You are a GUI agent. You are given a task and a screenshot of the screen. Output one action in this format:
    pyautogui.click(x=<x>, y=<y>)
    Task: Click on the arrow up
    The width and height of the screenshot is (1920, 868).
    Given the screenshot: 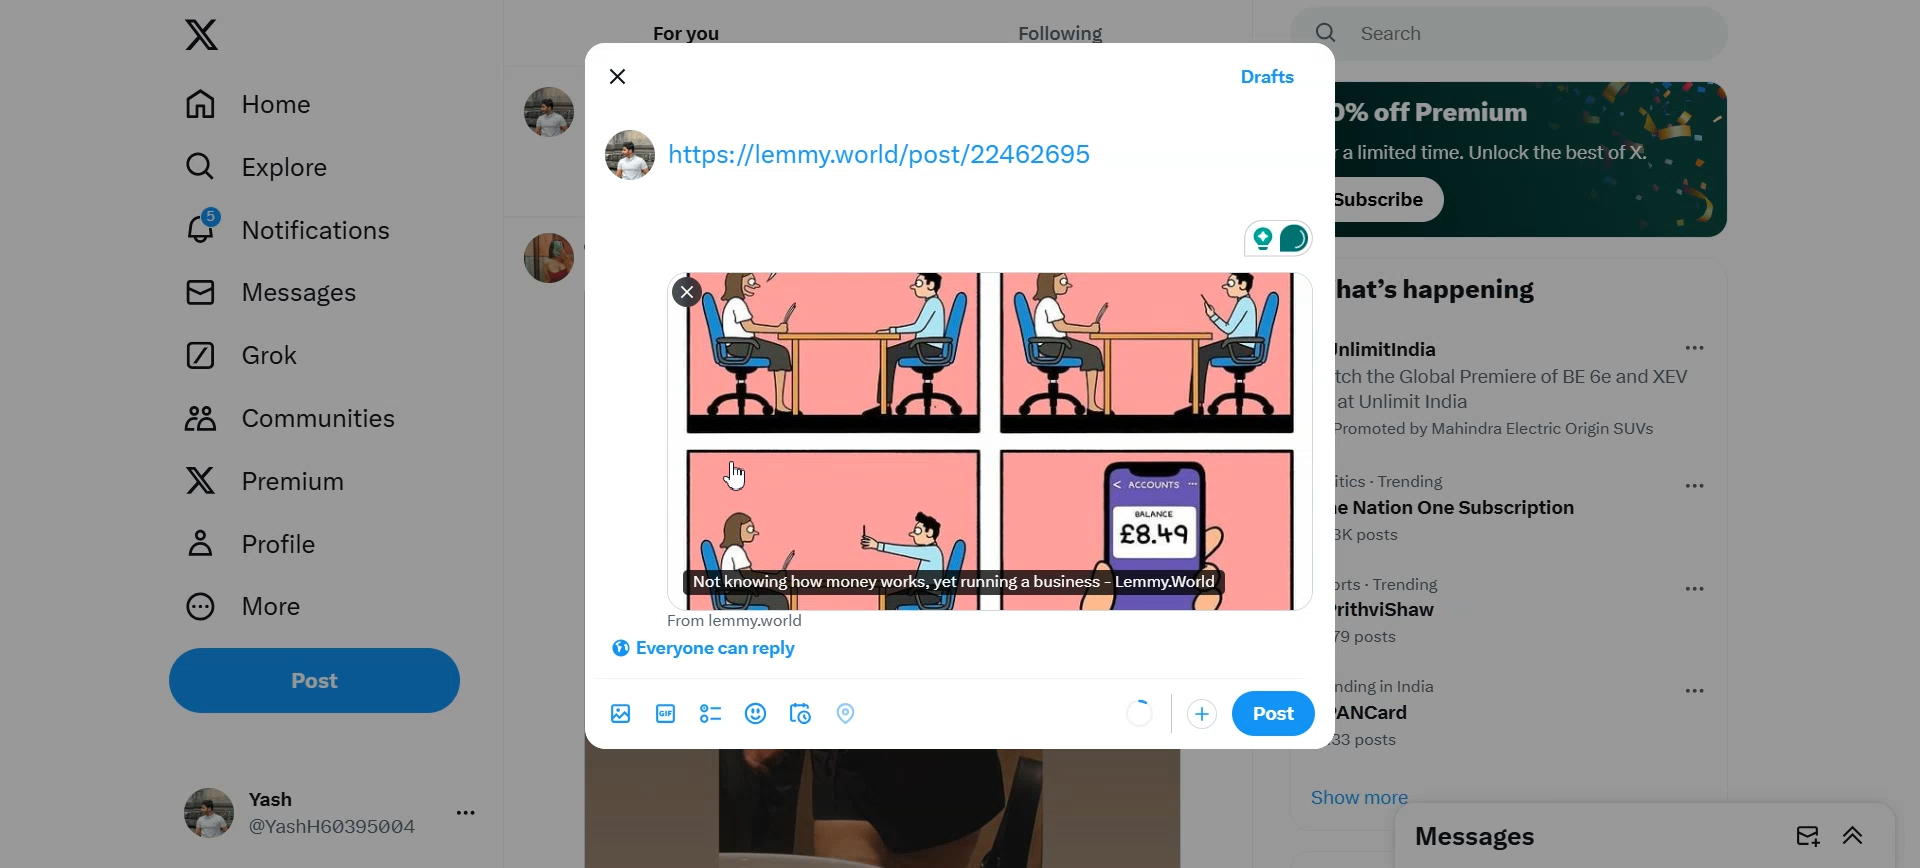 What is the action you would take?
    pyautogui.click(x=1860, y=837)
    